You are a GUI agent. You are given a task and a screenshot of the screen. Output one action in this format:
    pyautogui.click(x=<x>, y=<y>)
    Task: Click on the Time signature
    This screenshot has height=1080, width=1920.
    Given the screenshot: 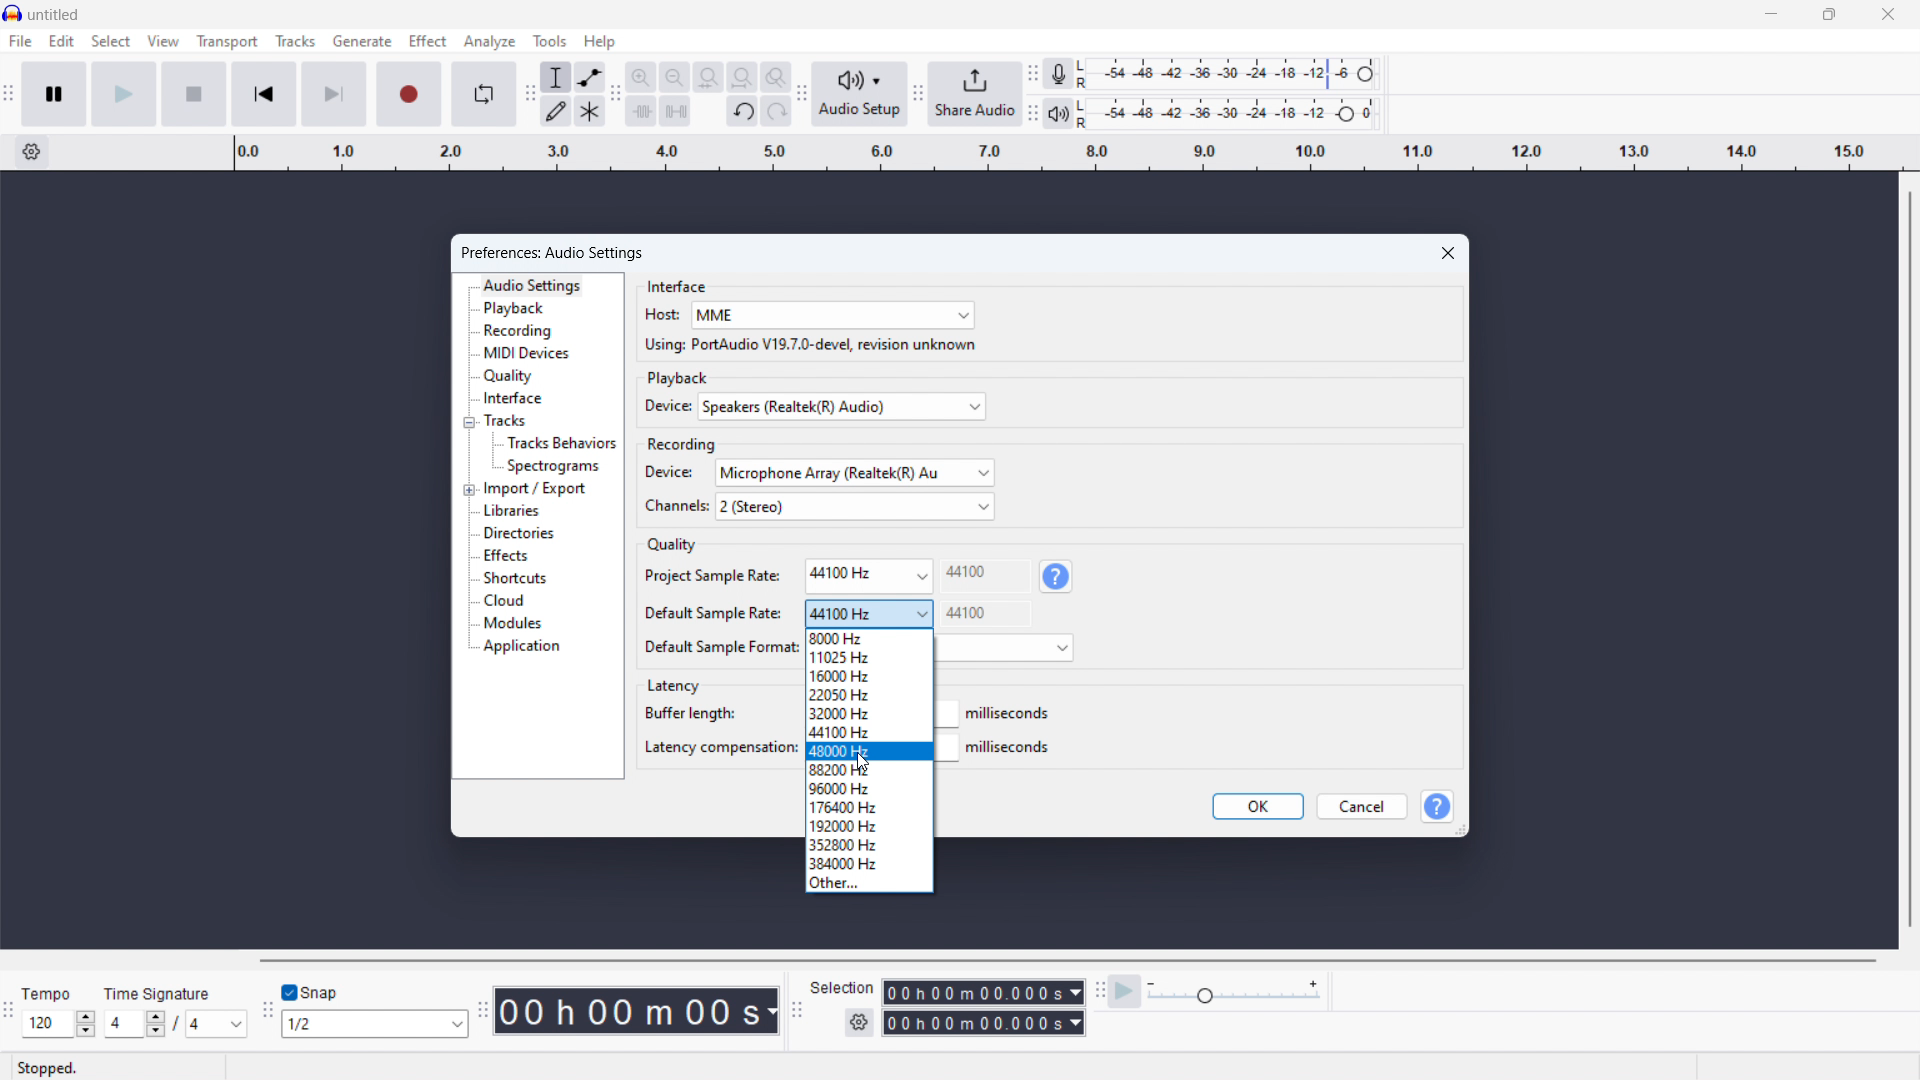 What is the action you would take?
    pyautogui.click(x=162, y=992)
    